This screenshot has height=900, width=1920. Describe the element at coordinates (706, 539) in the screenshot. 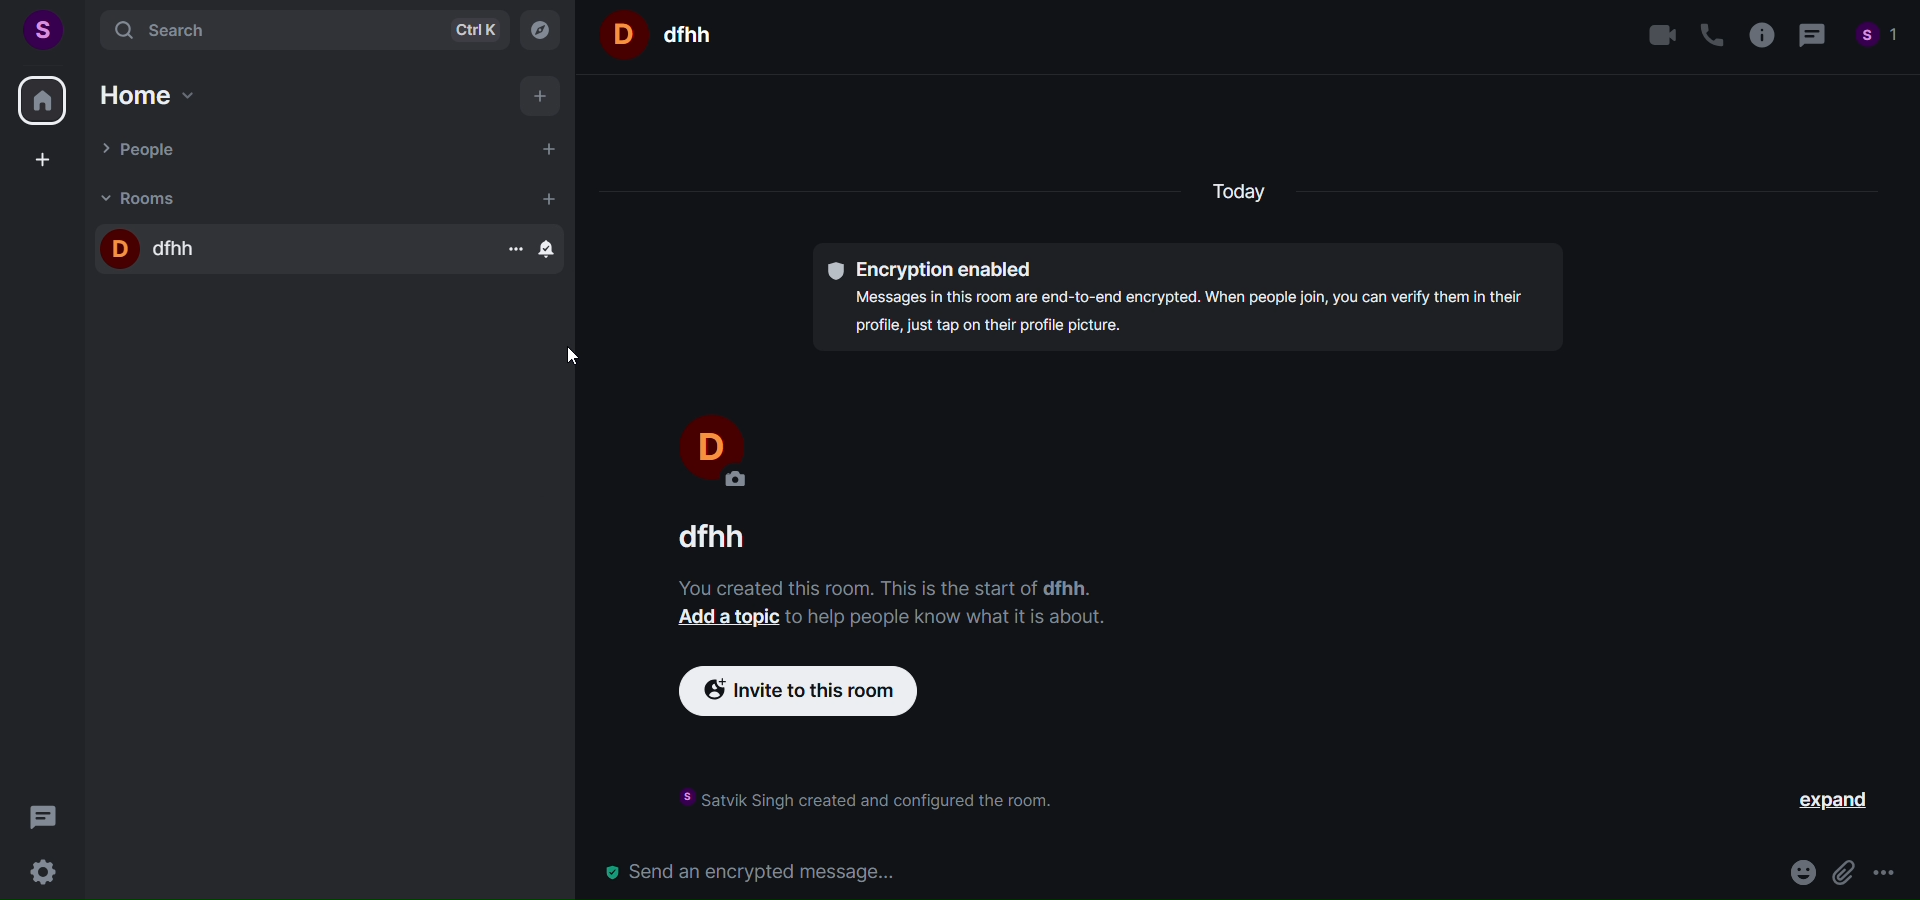

I see `dfhh` at that location.